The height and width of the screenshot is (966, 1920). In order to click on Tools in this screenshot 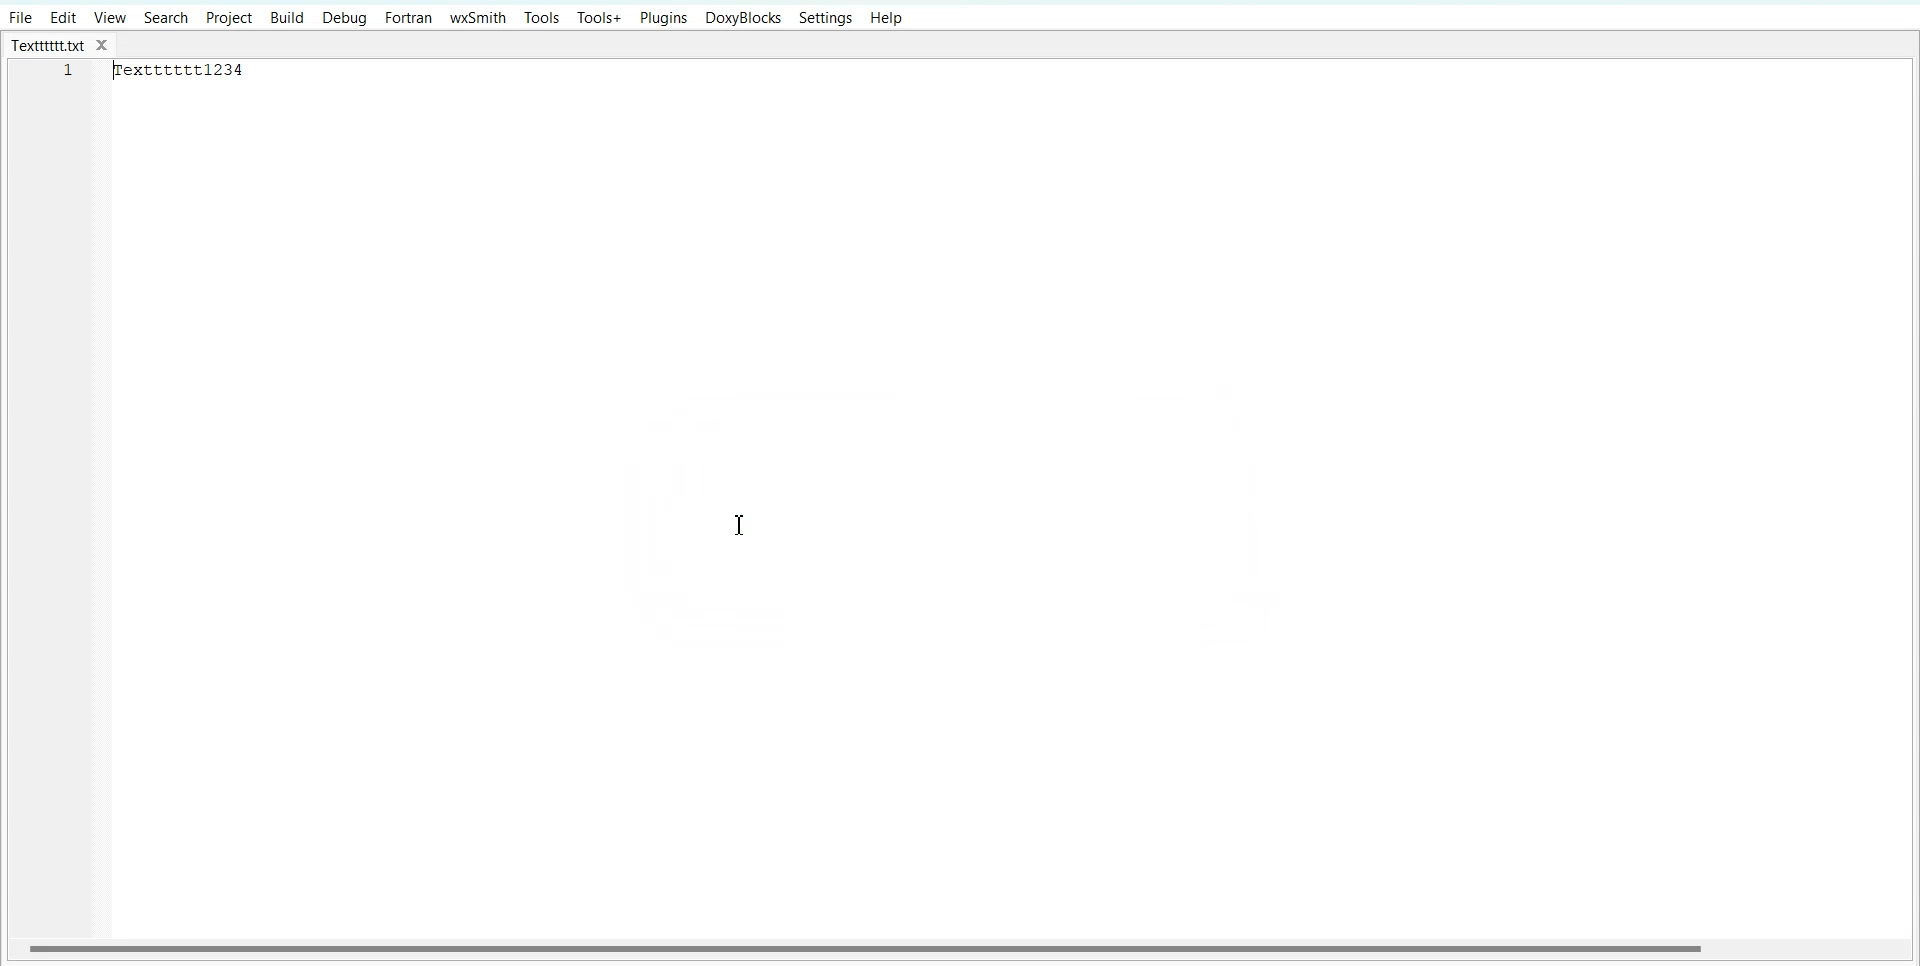, I will do `click(542, 17)`.